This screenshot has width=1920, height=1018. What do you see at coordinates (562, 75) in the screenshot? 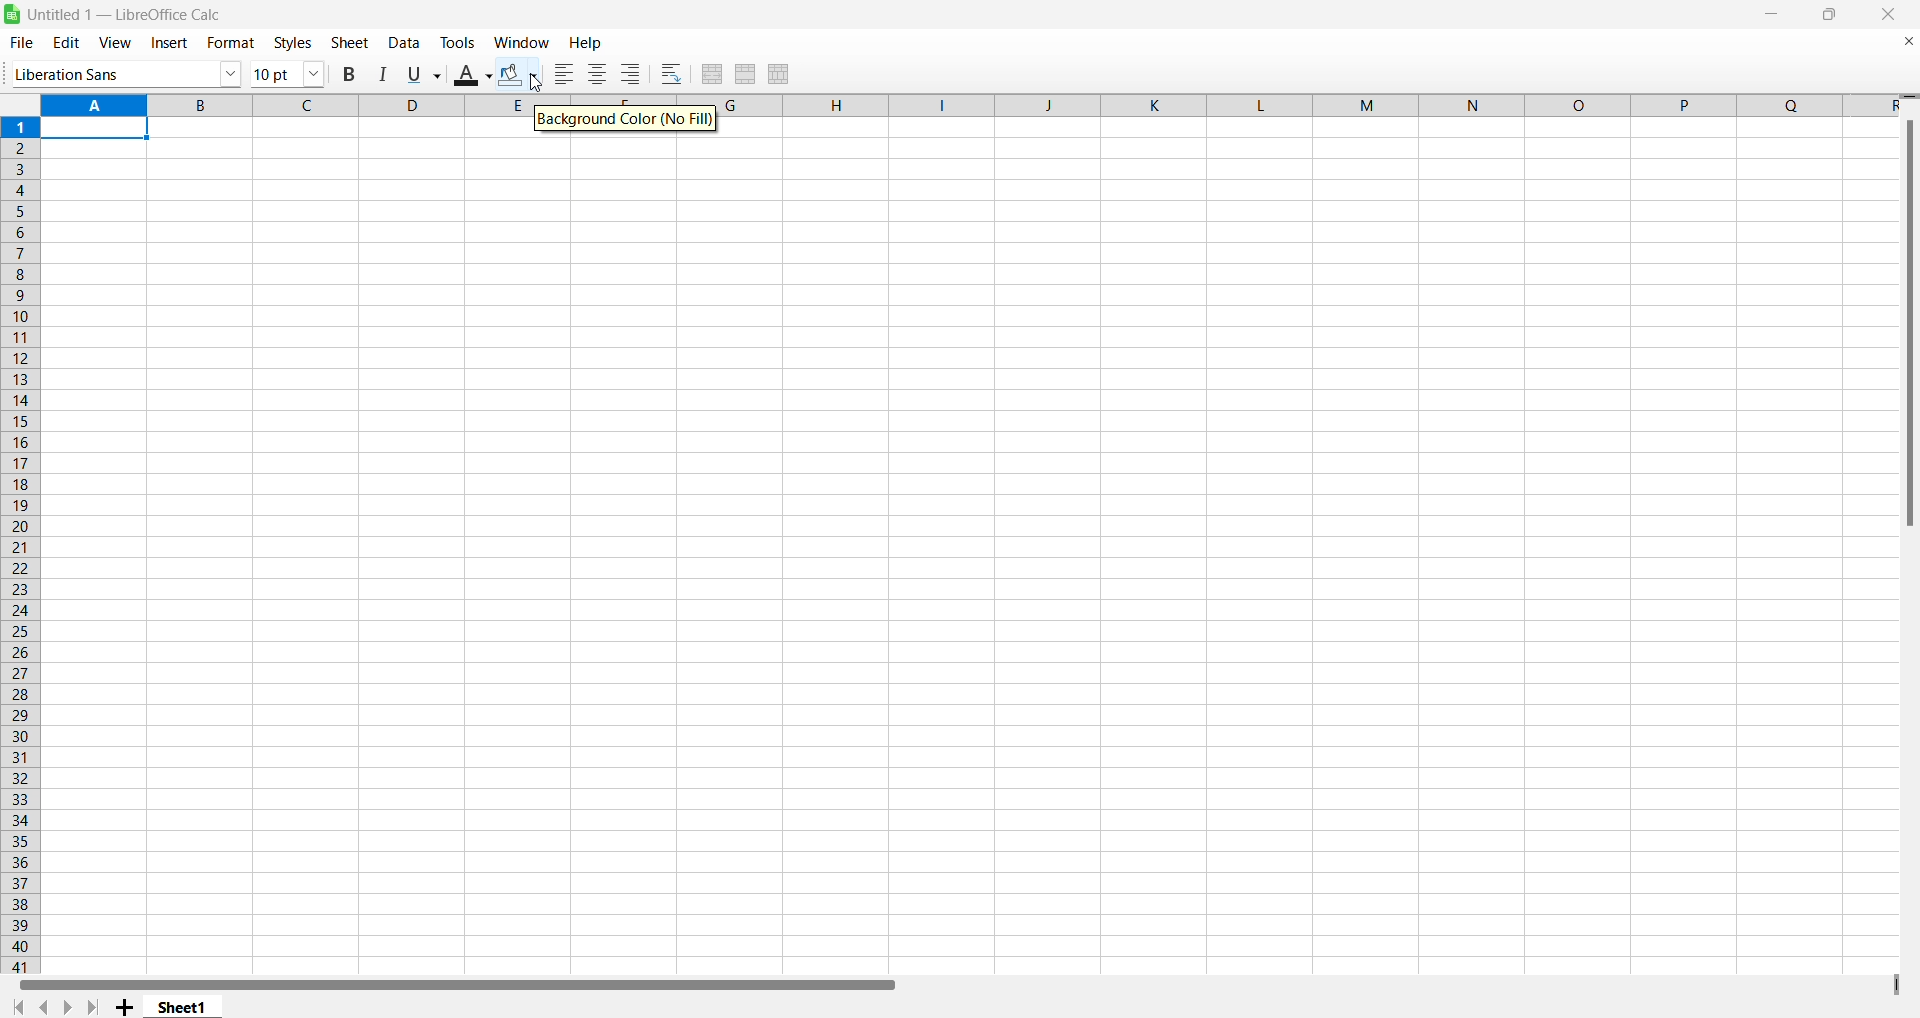
I see `left aligned` at bounding box center [562, 75].